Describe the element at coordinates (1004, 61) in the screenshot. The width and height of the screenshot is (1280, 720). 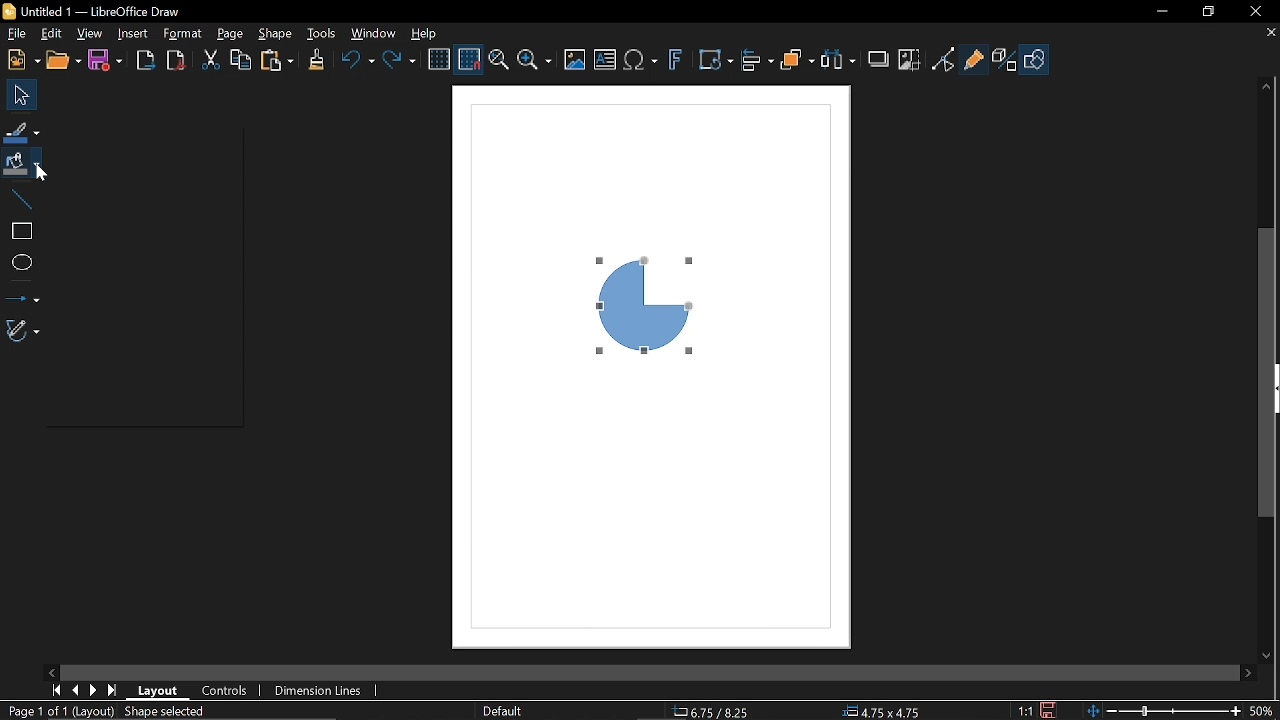
I see `Toggle extrusion` at that location.